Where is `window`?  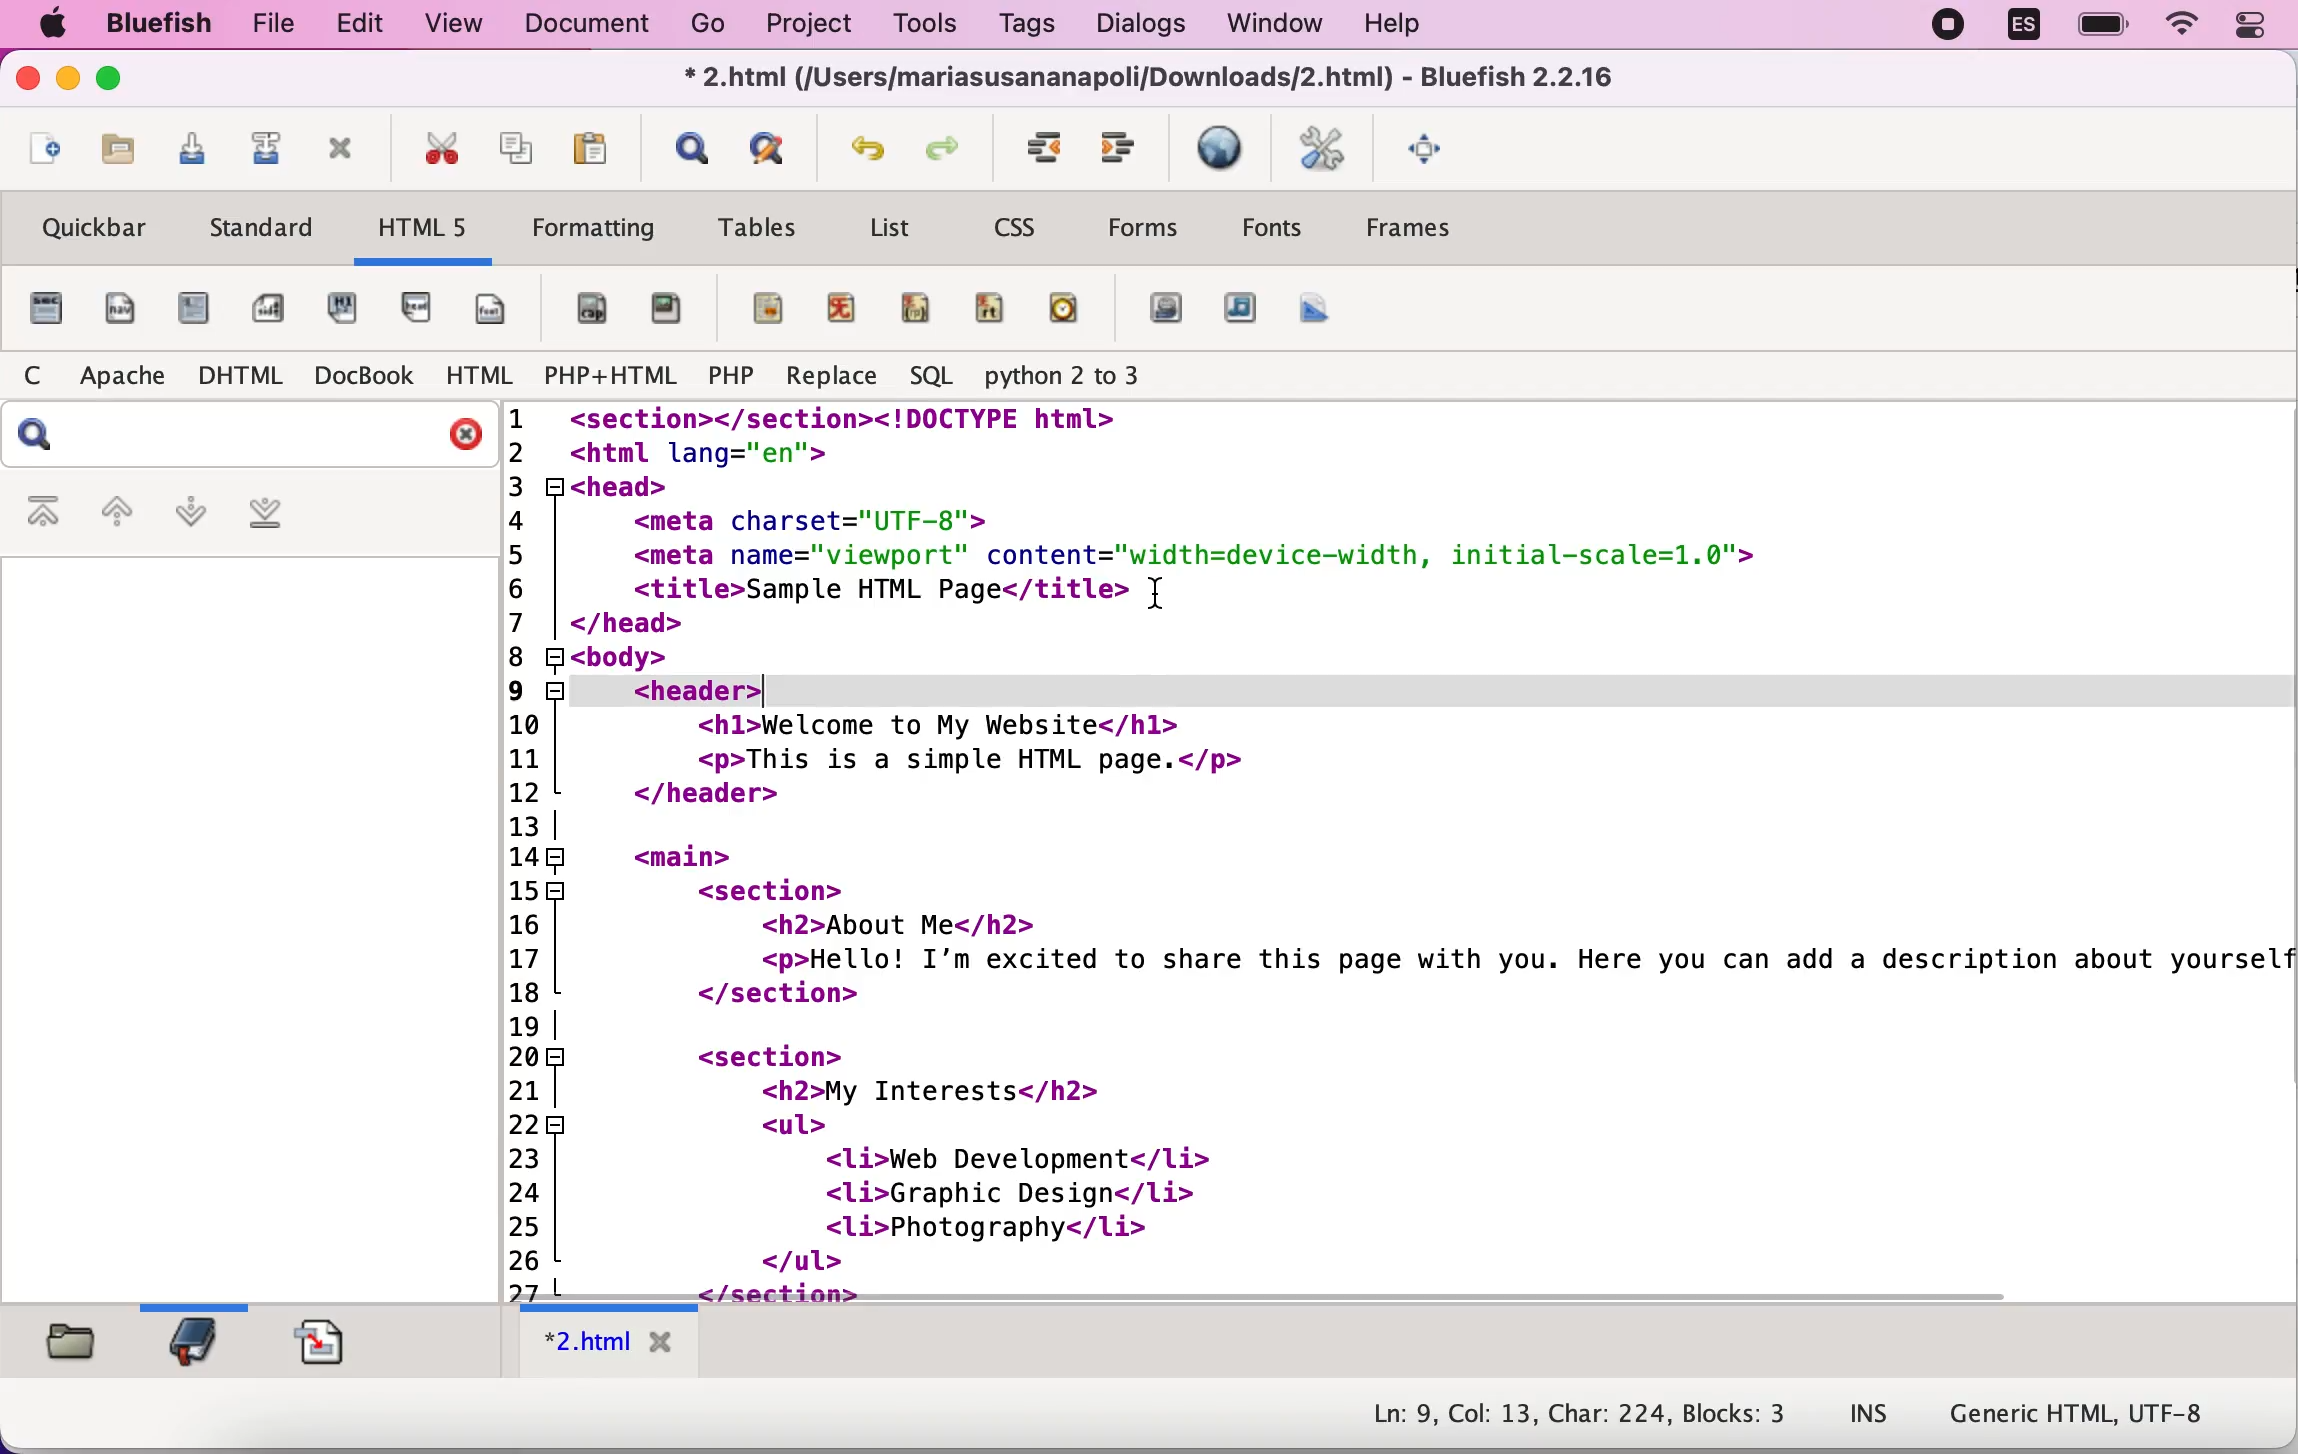 window is located at coordinates (1273, 24).